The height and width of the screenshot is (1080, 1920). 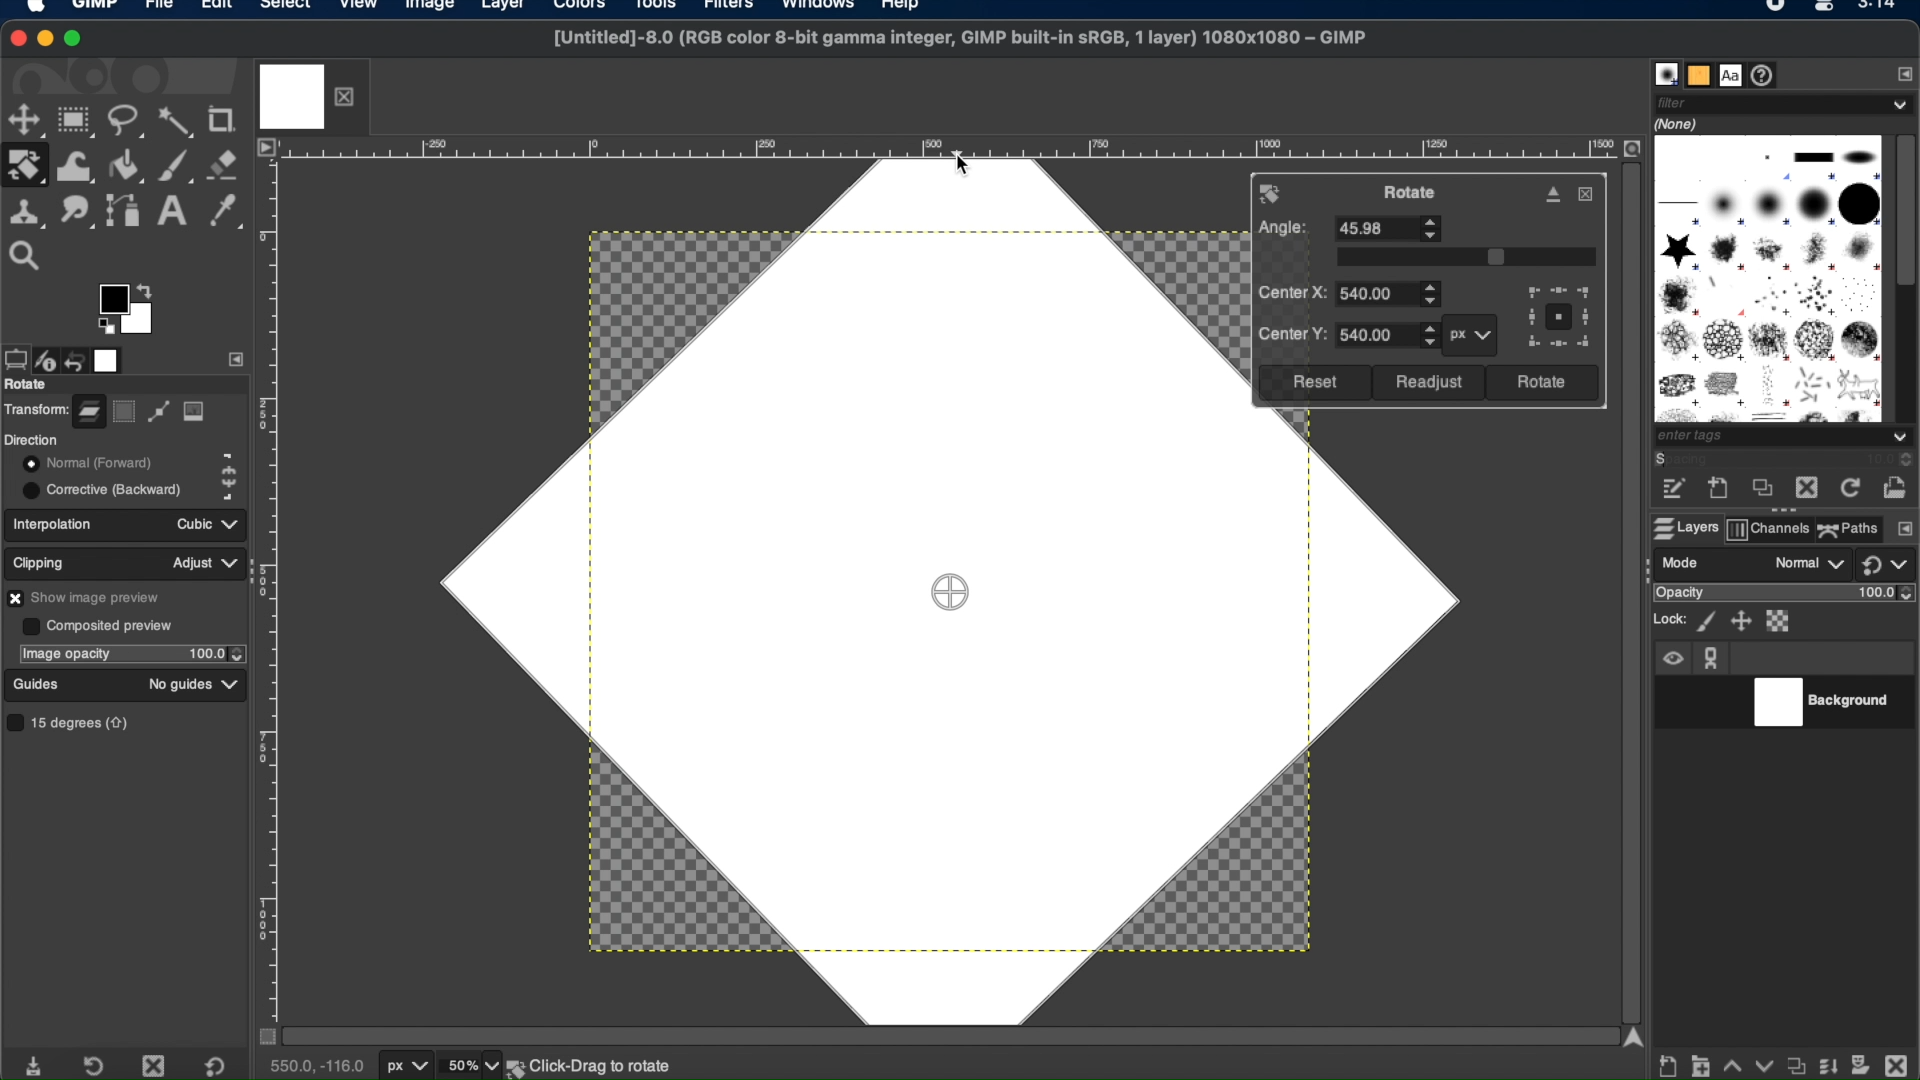 I want to click on opacity stepper buttons, so click(x=217, y=653).